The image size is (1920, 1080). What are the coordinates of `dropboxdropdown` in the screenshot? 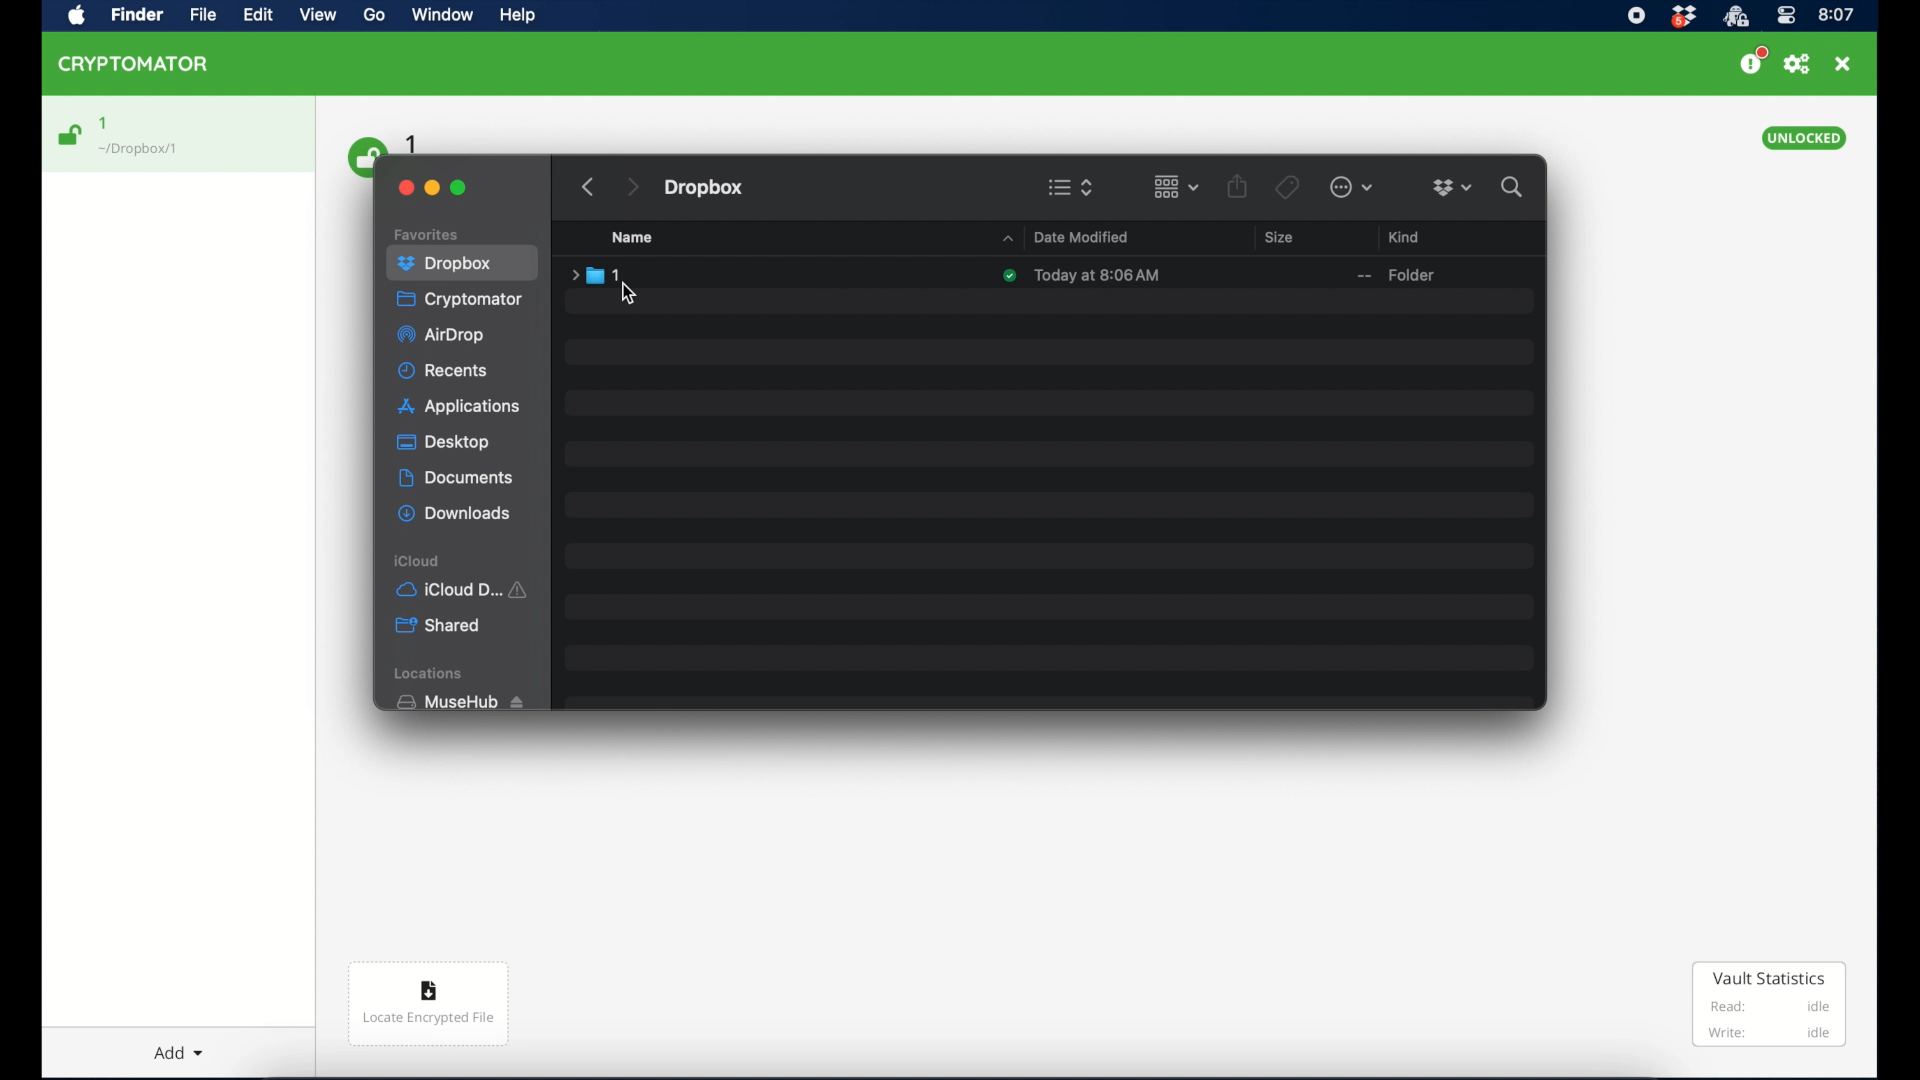 It's located at (1452, 188).